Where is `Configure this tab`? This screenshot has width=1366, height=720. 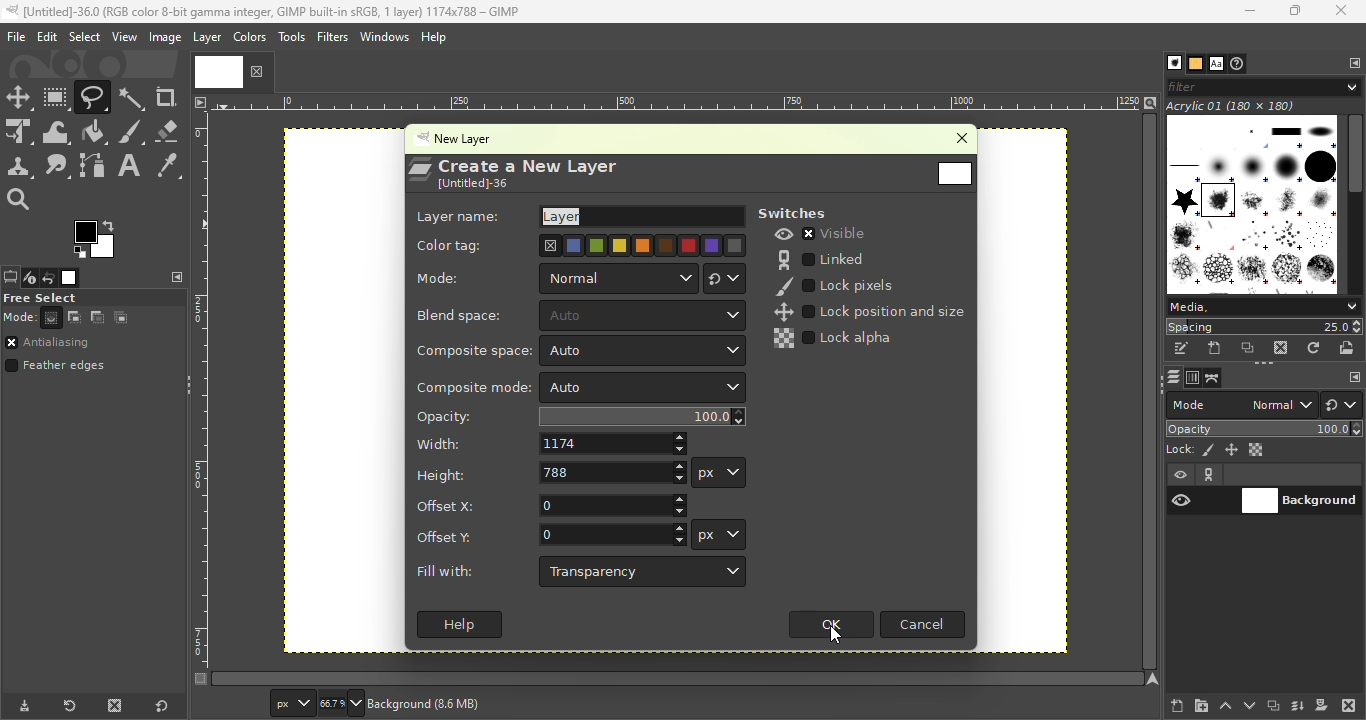
Configure this tab is located at coordinates (174, 277).